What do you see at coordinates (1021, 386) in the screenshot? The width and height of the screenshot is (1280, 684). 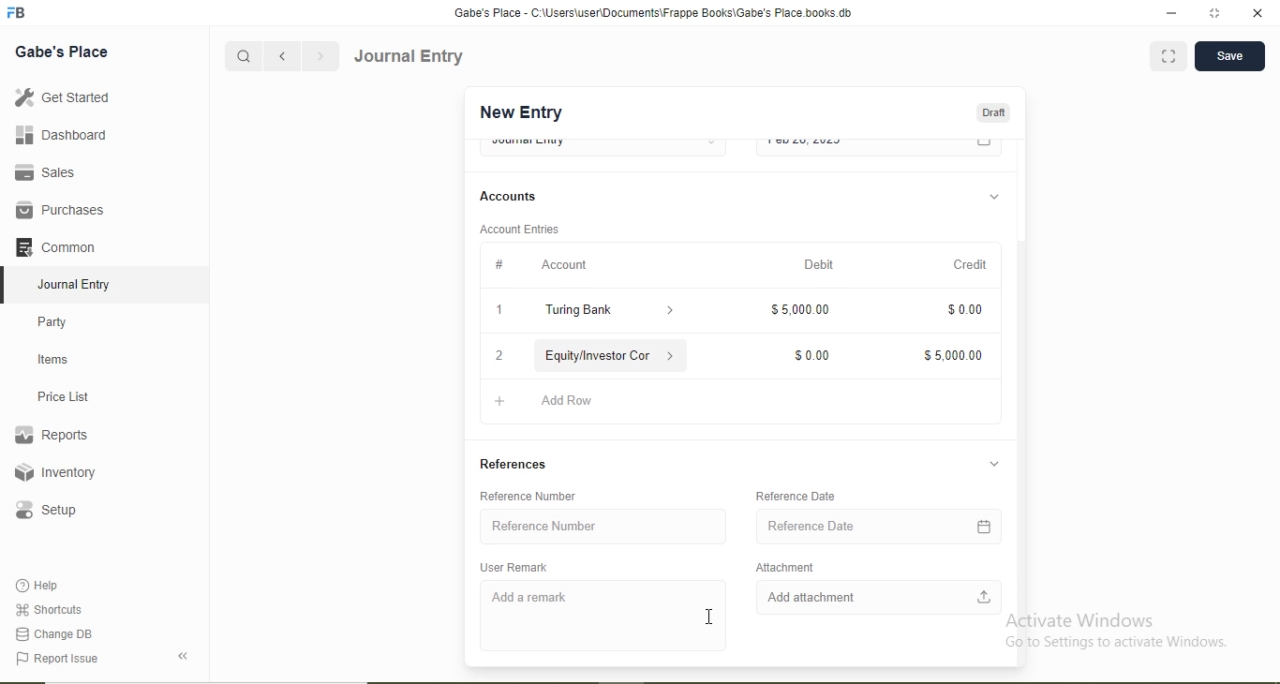 I see `Scroll bar` at bounding box center [1021, 386].